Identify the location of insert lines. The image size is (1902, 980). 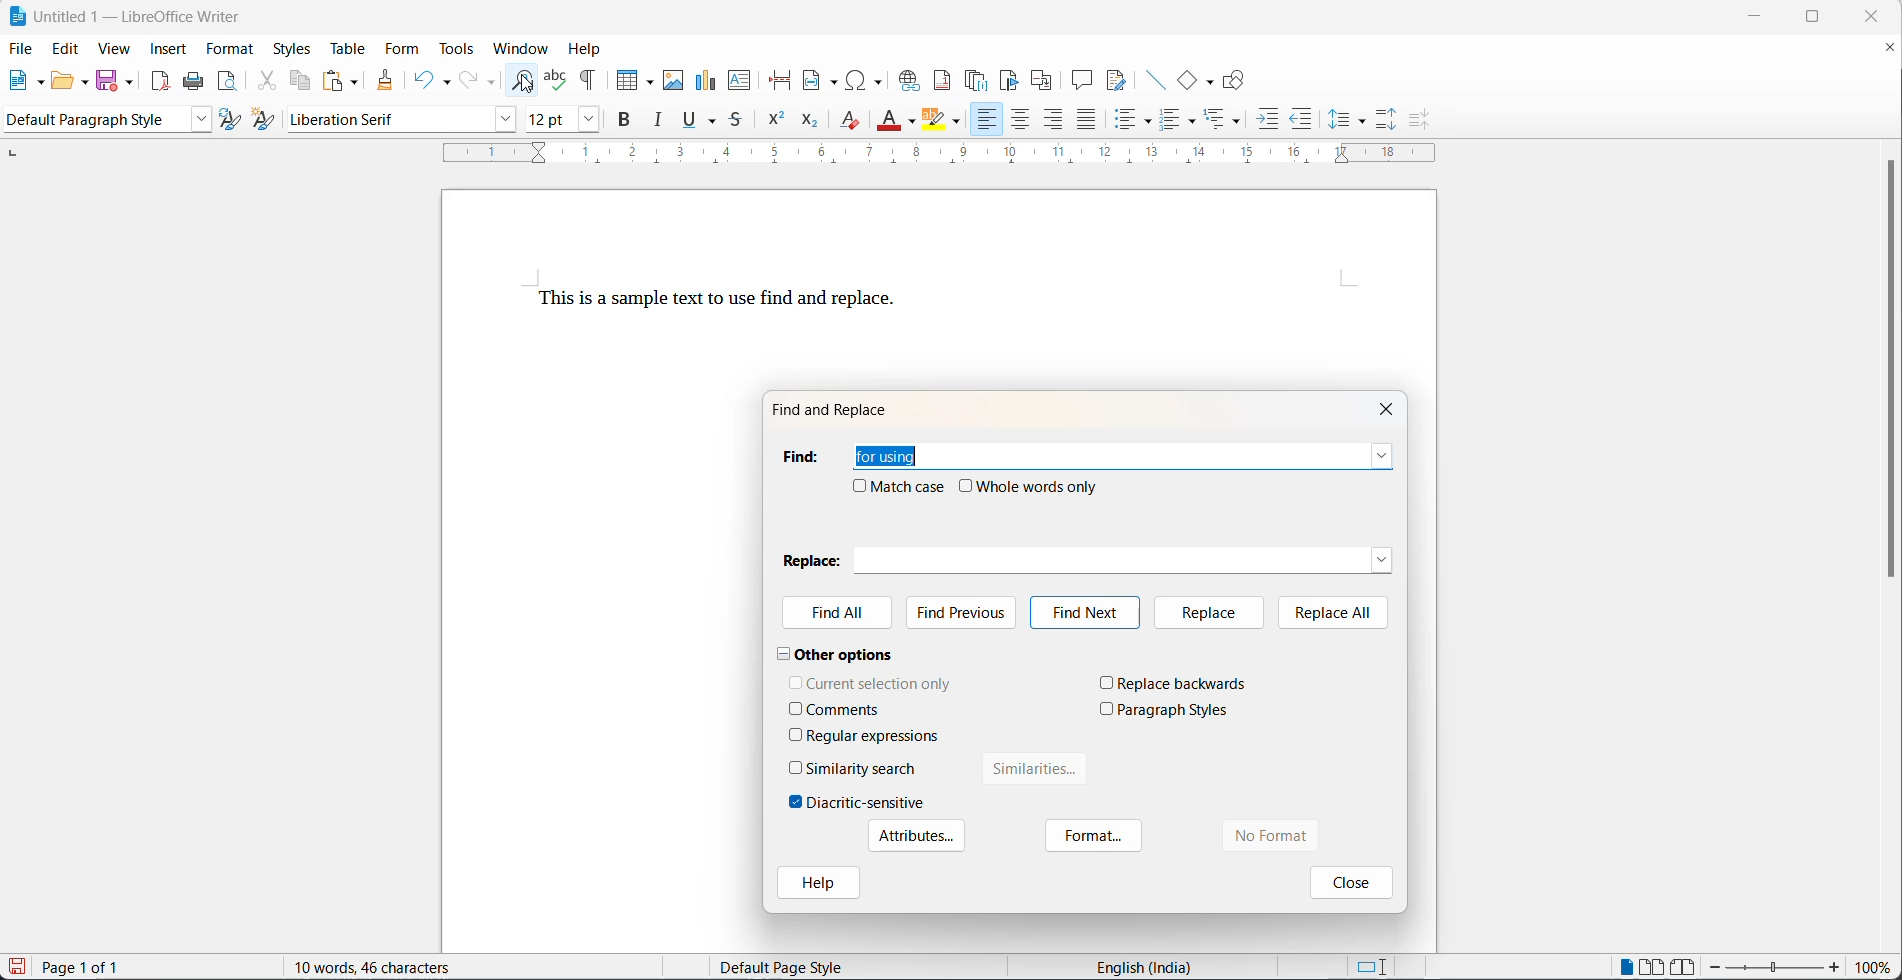
(1155, 80).